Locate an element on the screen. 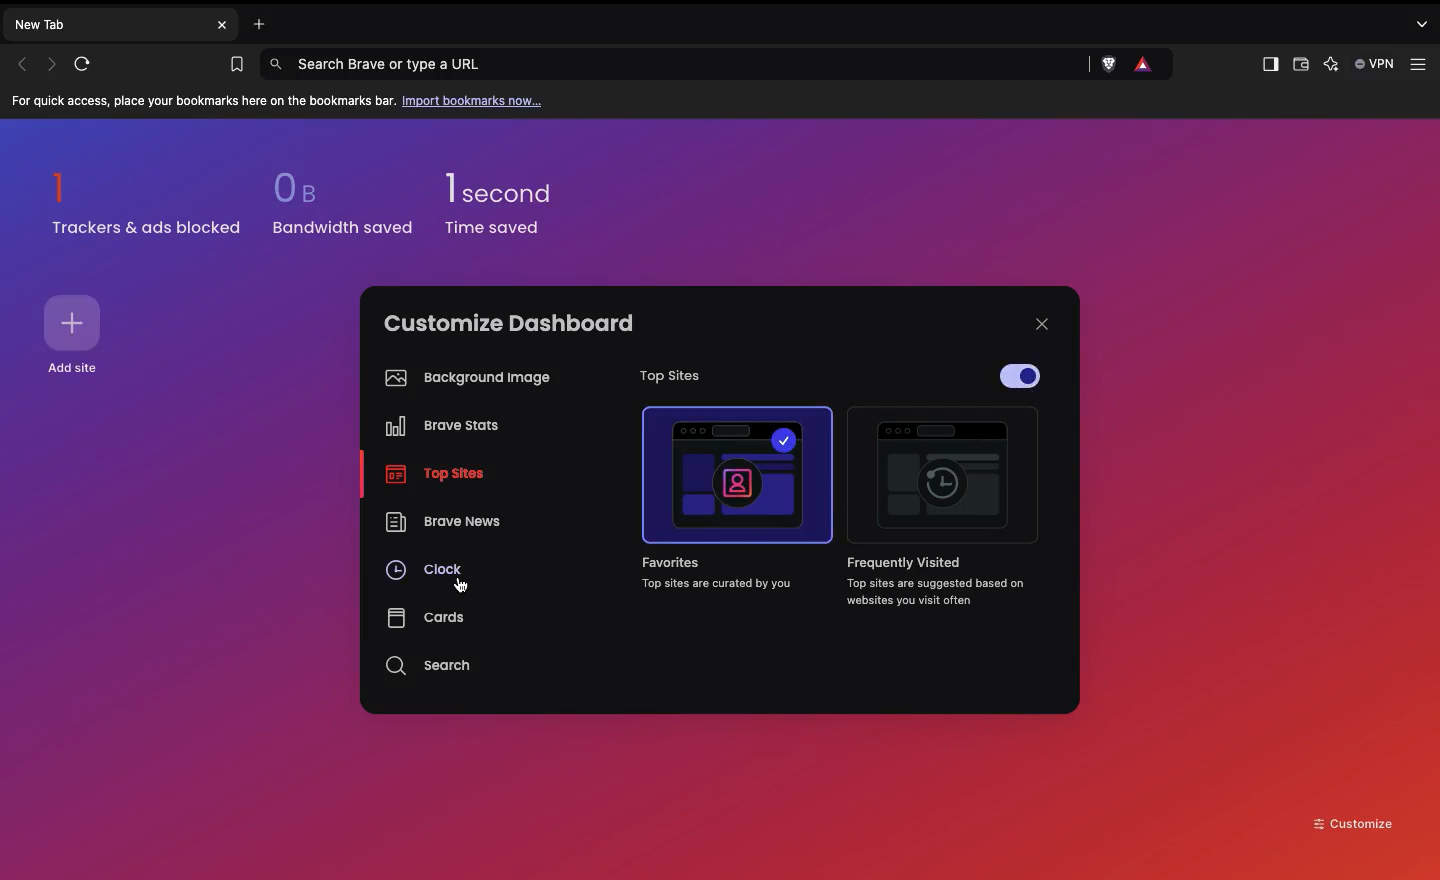  On brave stats is located at coordinates (437, 430).